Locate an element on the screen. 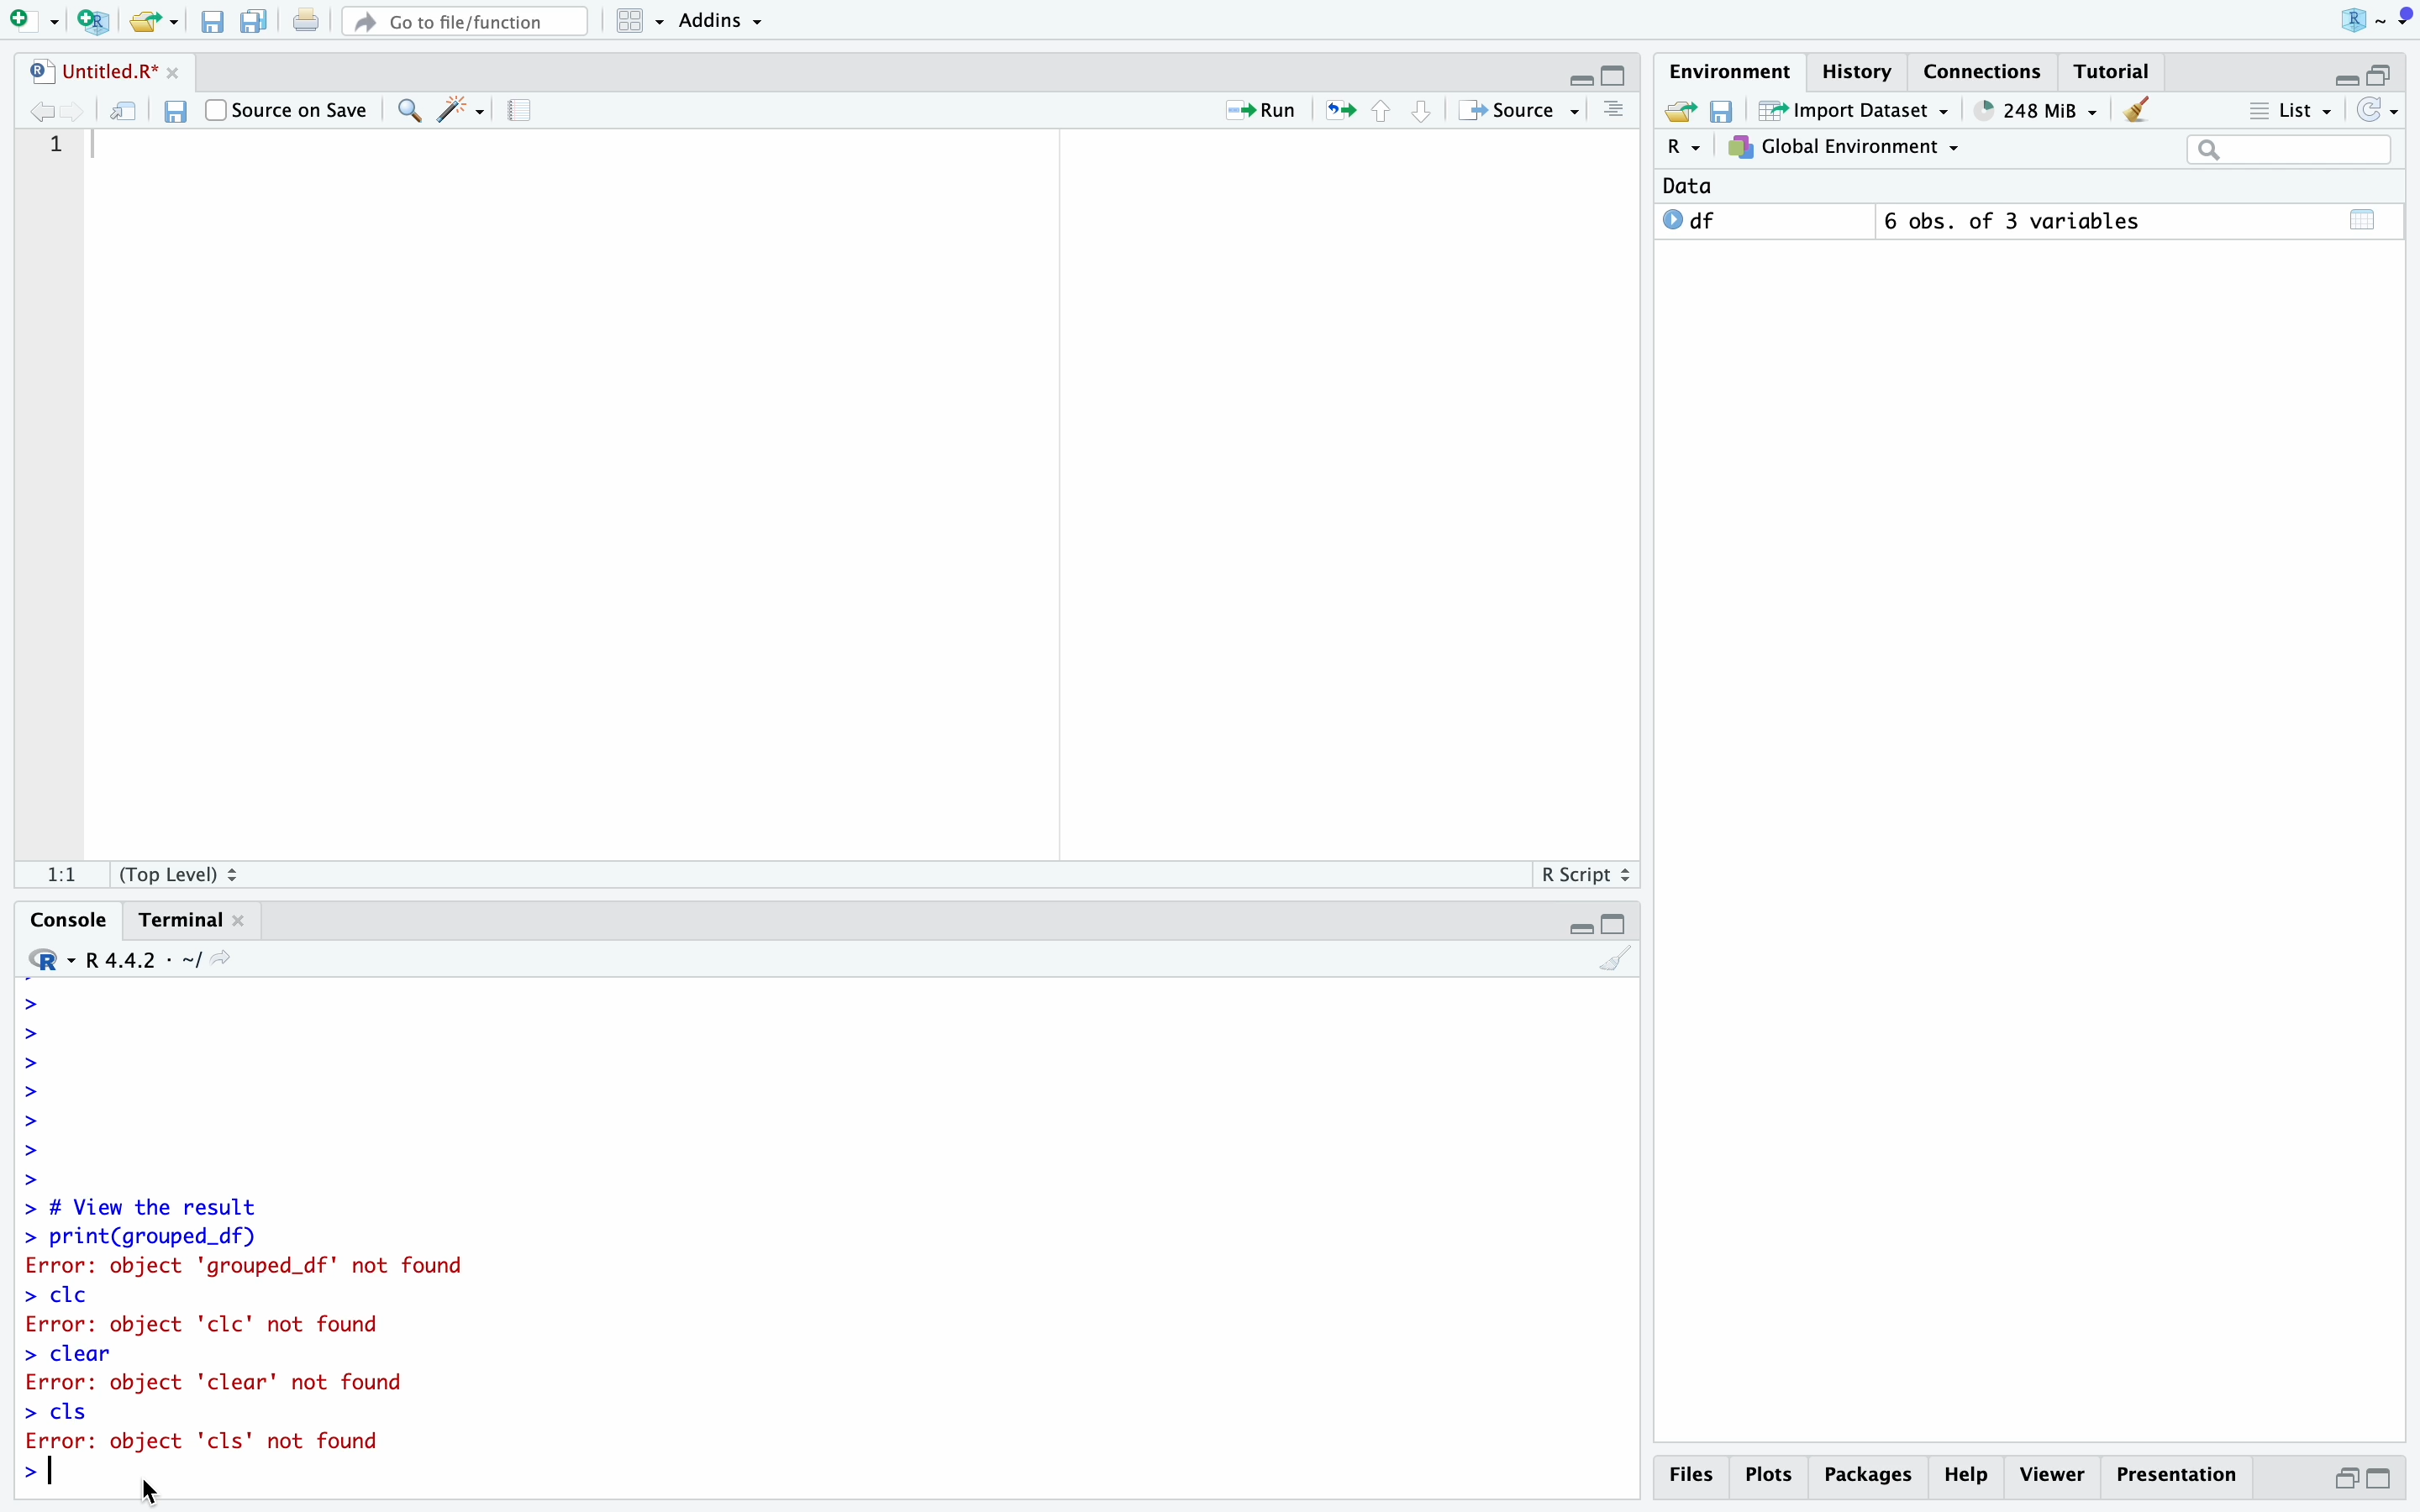 This screenshot has height=1512, width=2420. Clear is located at coordinates (1613, 958).